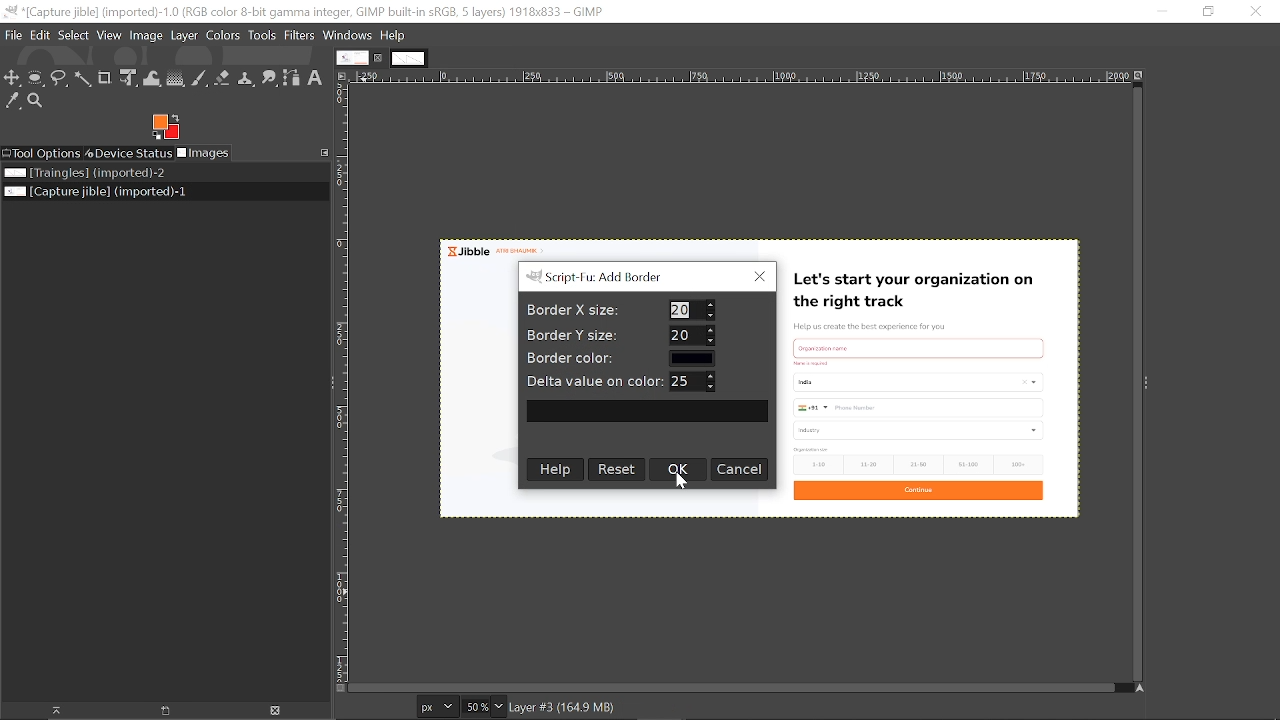 The height and width of the screenshot is (720, 1280). What do you see at coordinates (340, 76) in the screenshot?
I see `Access this image menu` at bounding box center [340, 76].